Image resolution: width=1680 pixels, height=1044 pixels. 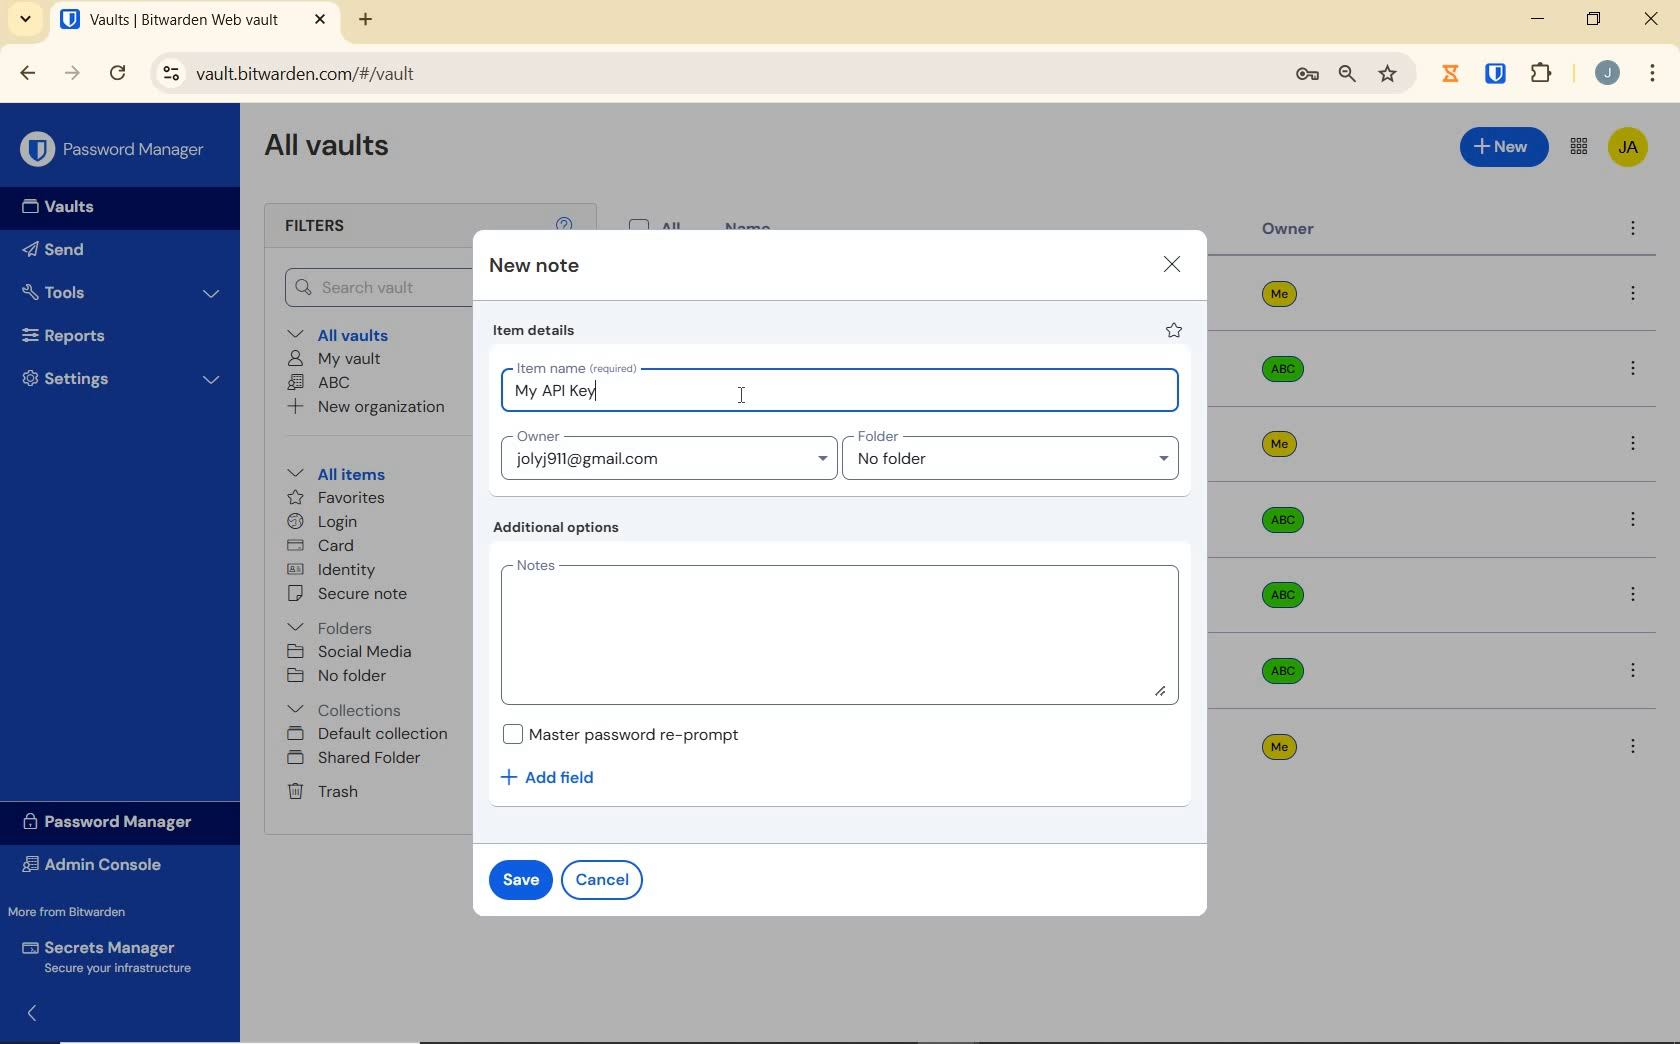 What do you see at coordinates (1635, 669) in the screenshot?
I see `more options` at bounding box center [1635, 669].